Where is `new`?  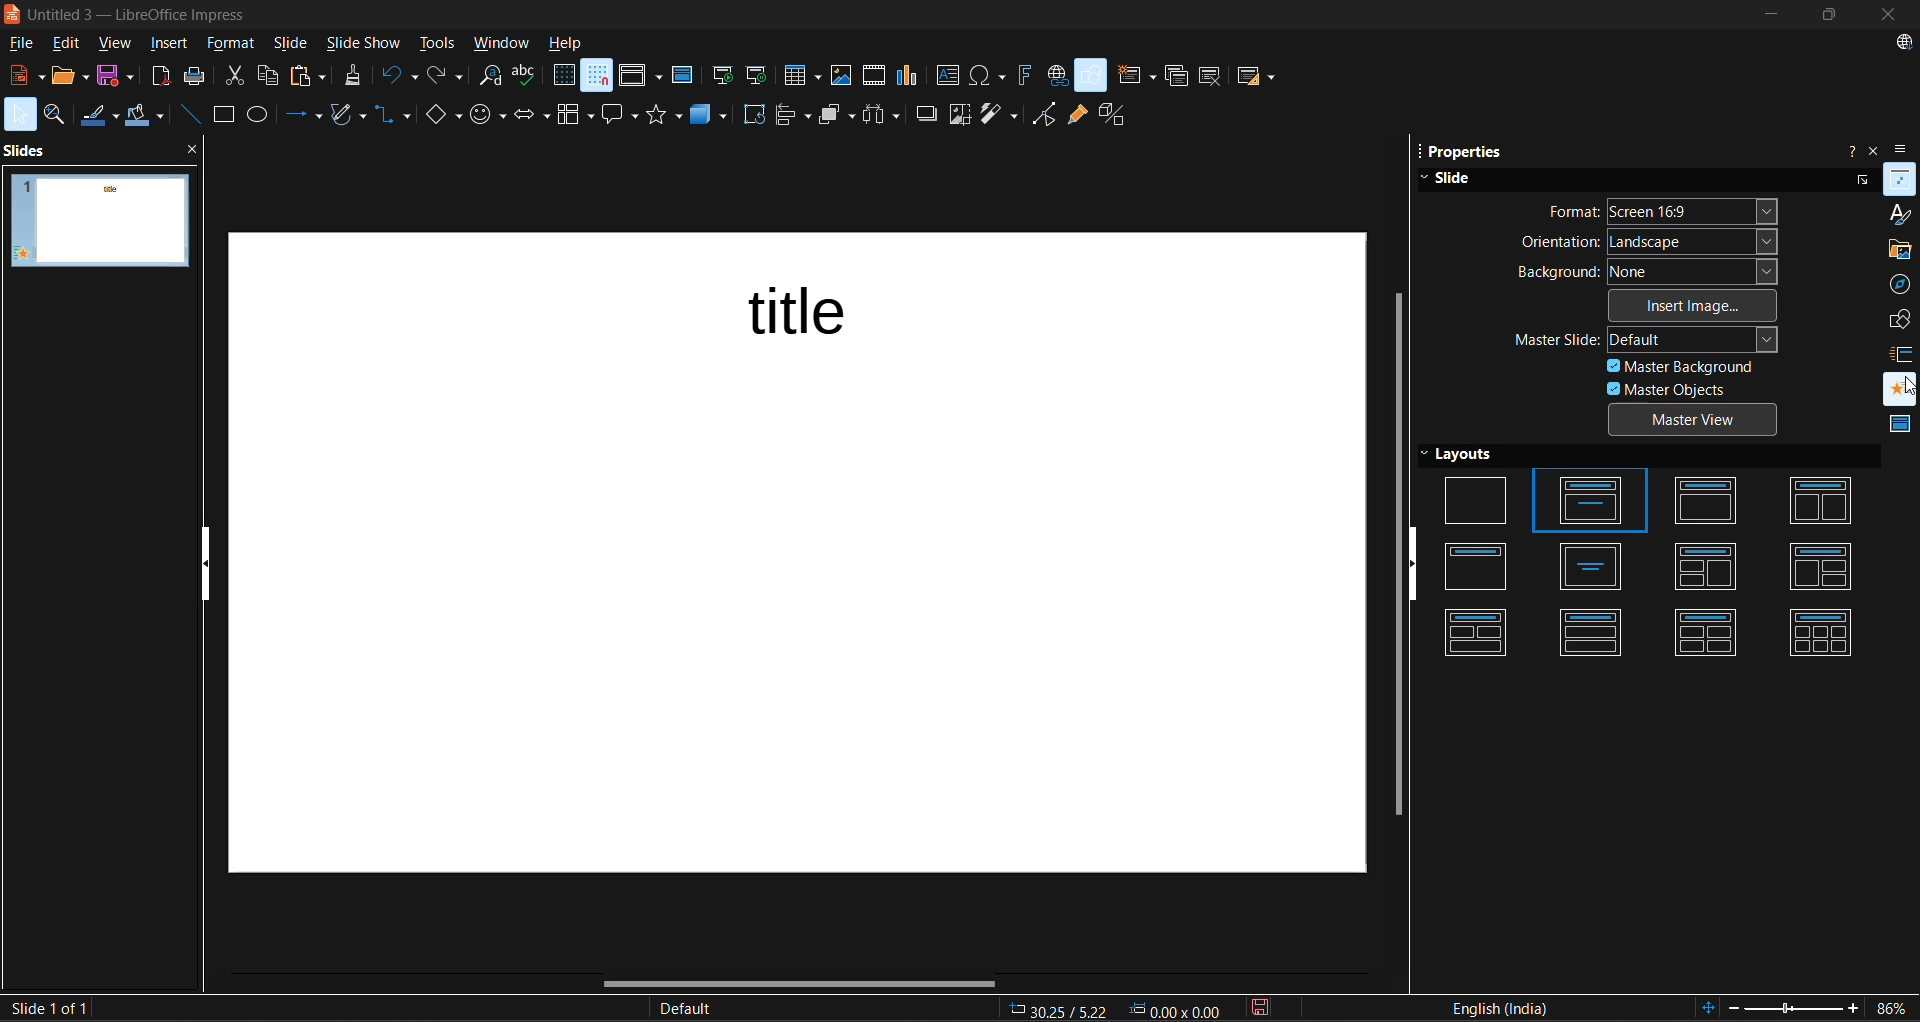
new is located at coordinates (23, 76).